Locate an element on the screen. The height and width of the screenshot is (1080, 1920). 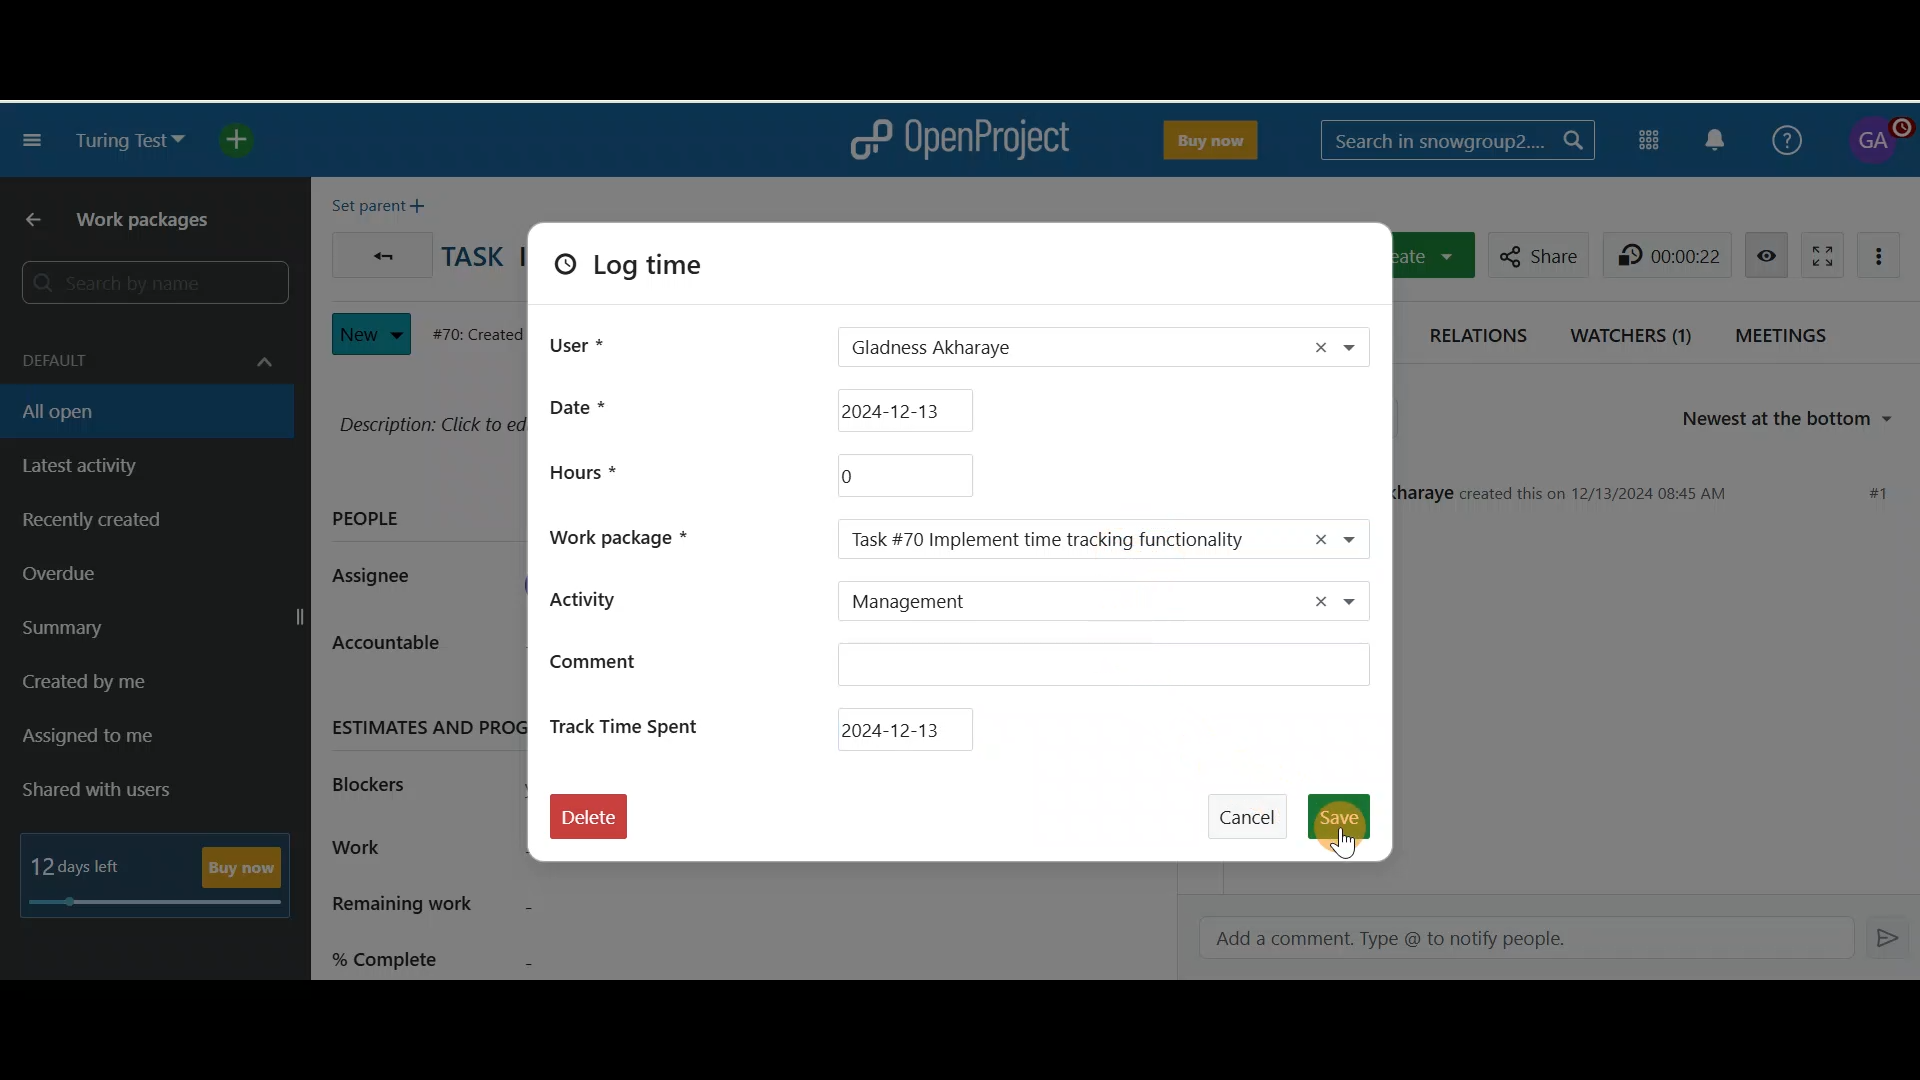
Notification centre is located at coordinates (1717, 138).